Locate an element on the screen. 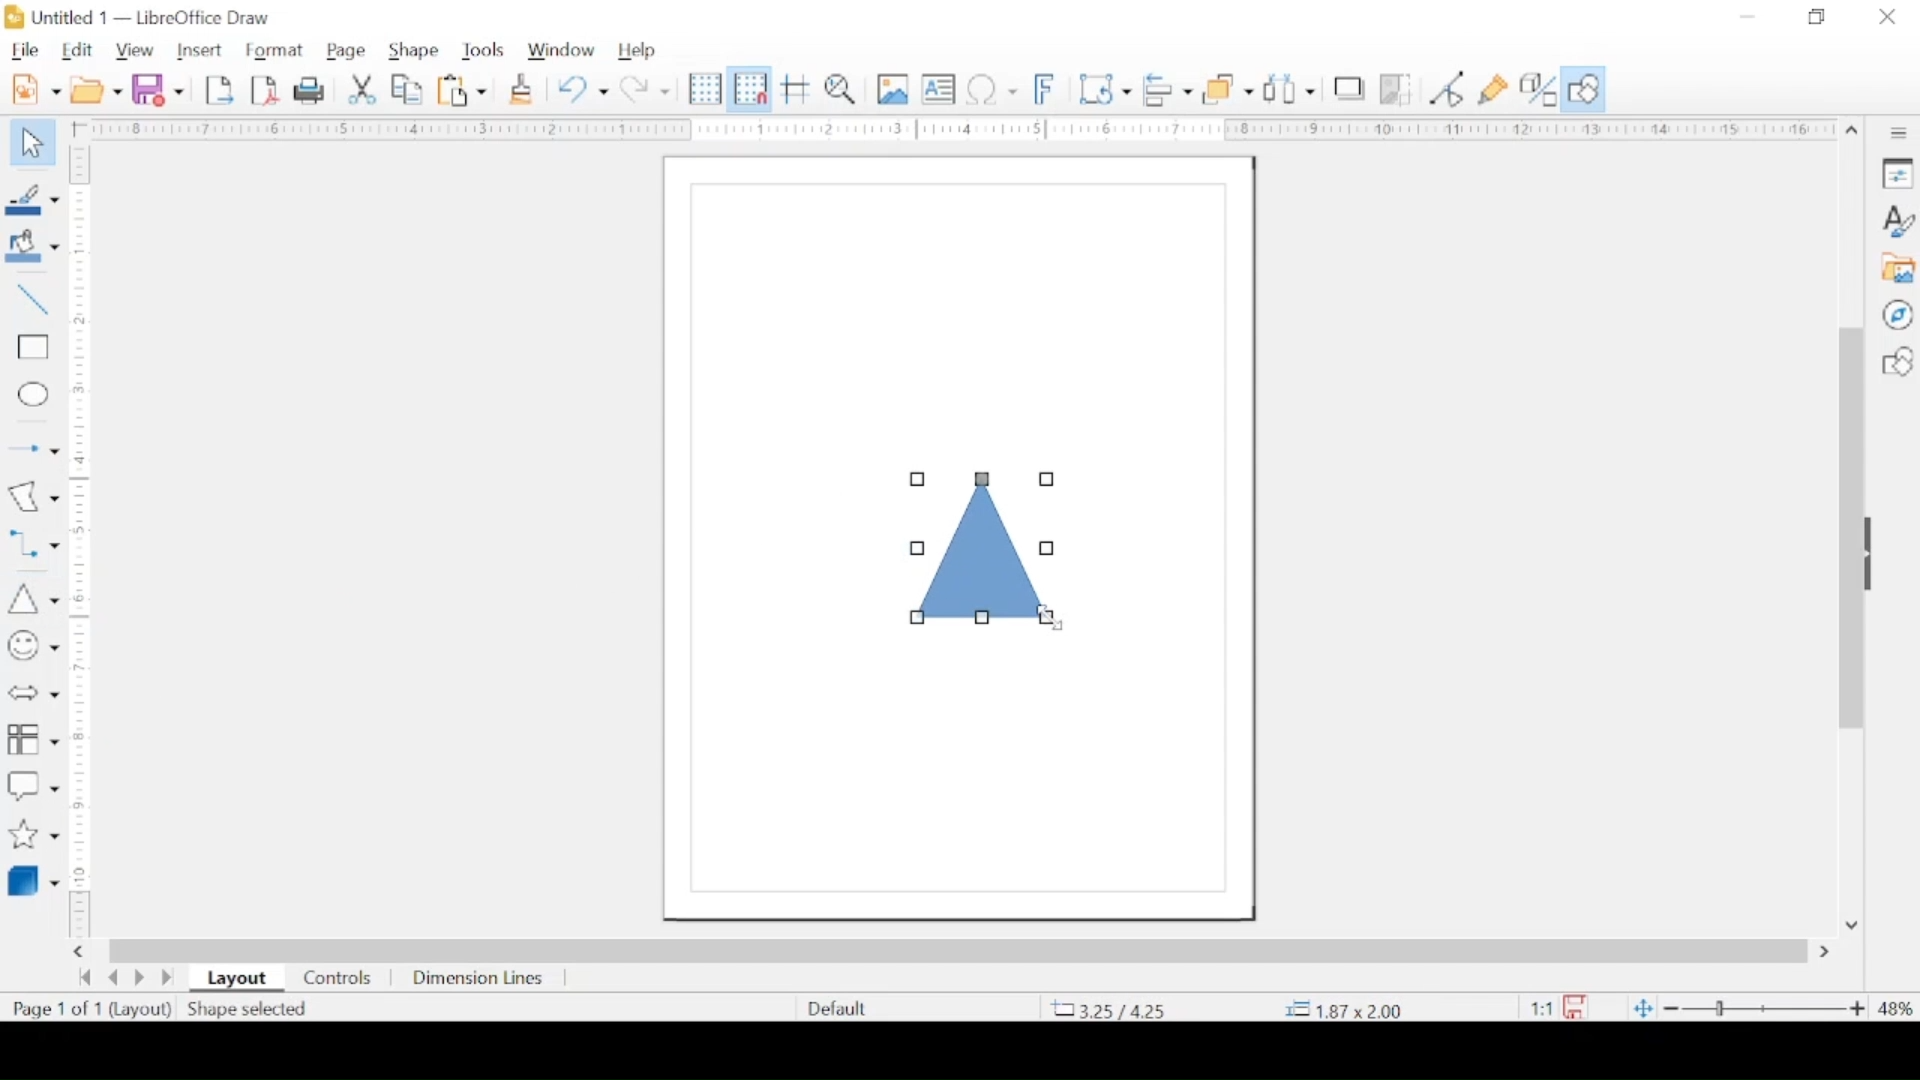  display grid is located at coordinates (705, 89).